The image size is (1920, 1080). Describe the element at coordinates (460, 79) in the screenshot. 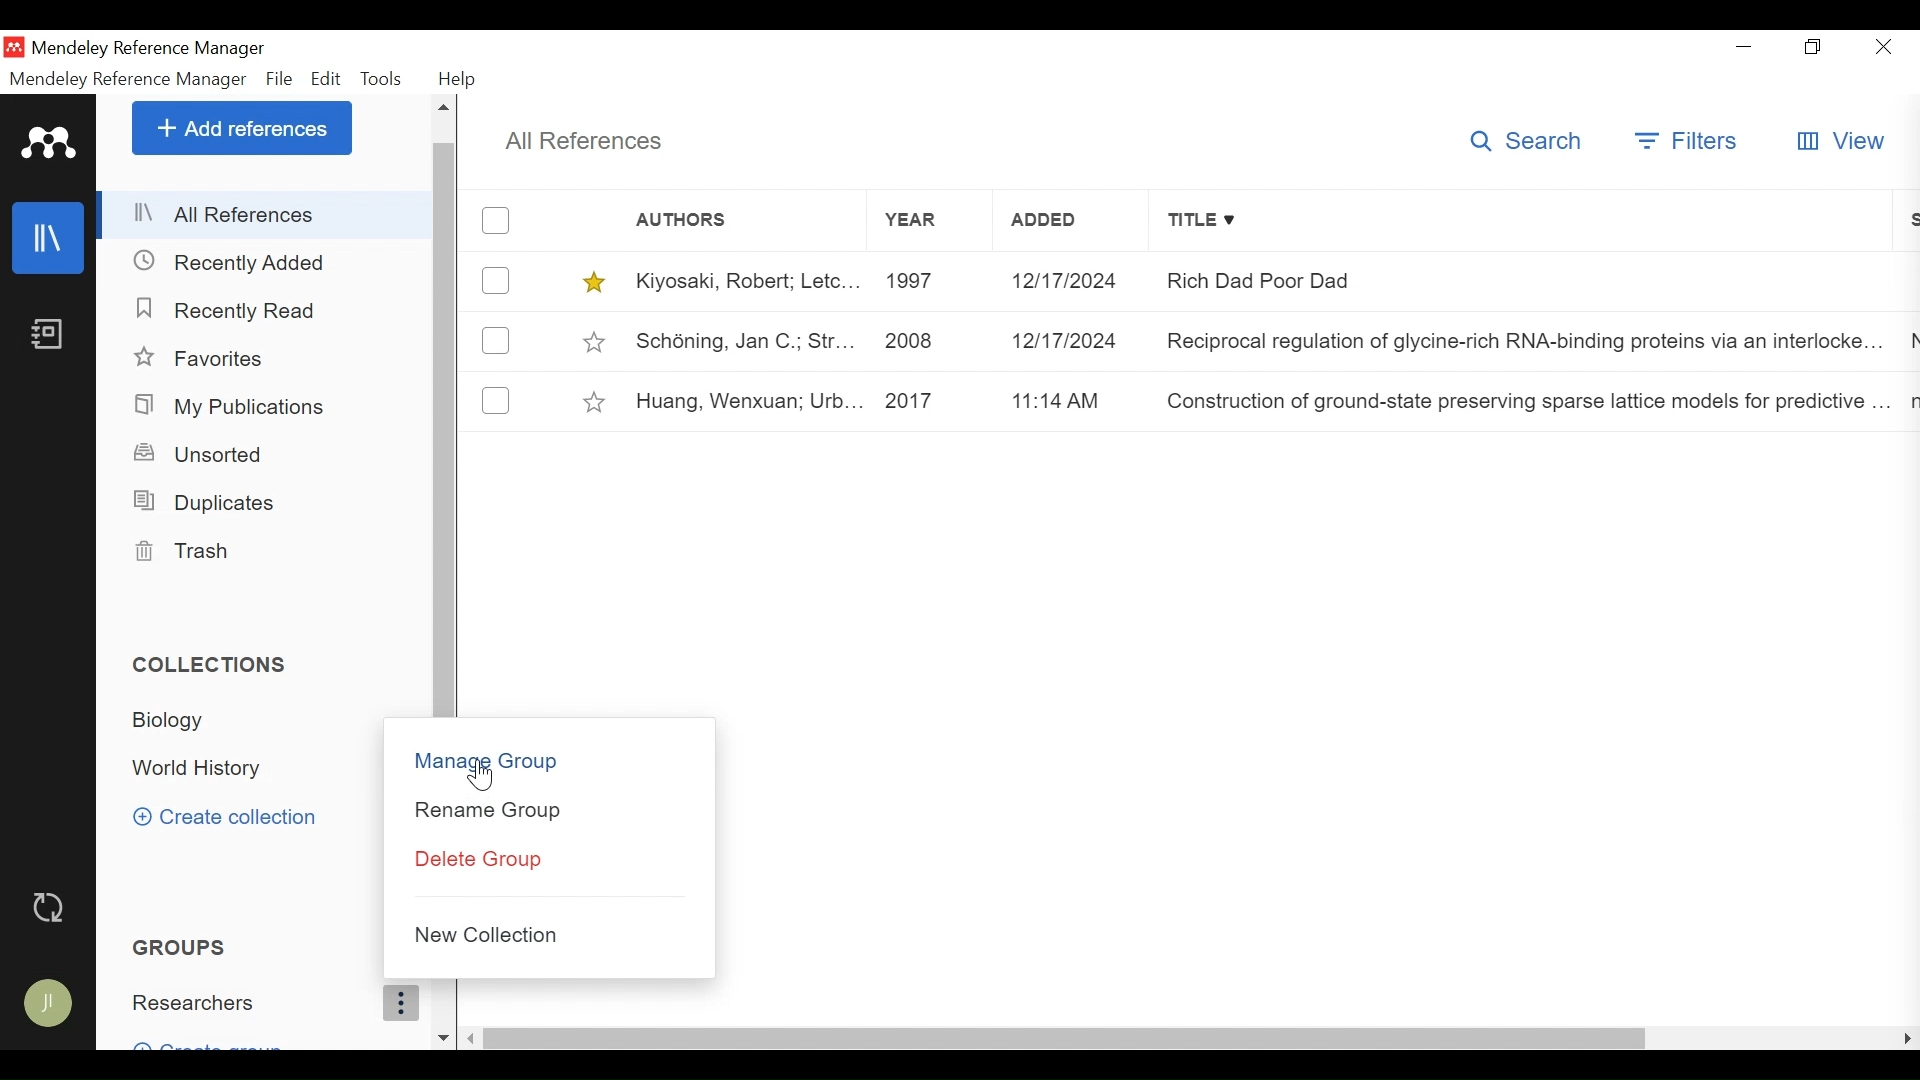

I see `Help` at that location.